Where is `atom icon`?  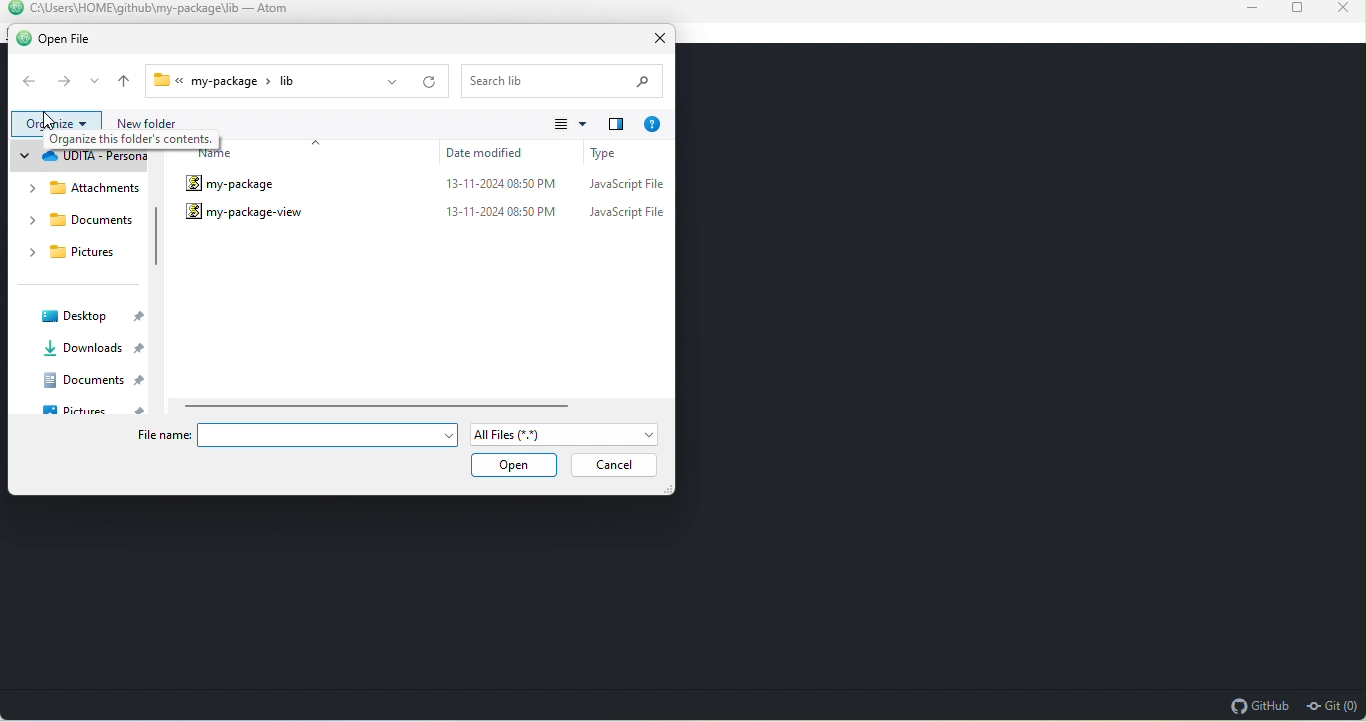 atom icon is located at coordinates (13, 8).